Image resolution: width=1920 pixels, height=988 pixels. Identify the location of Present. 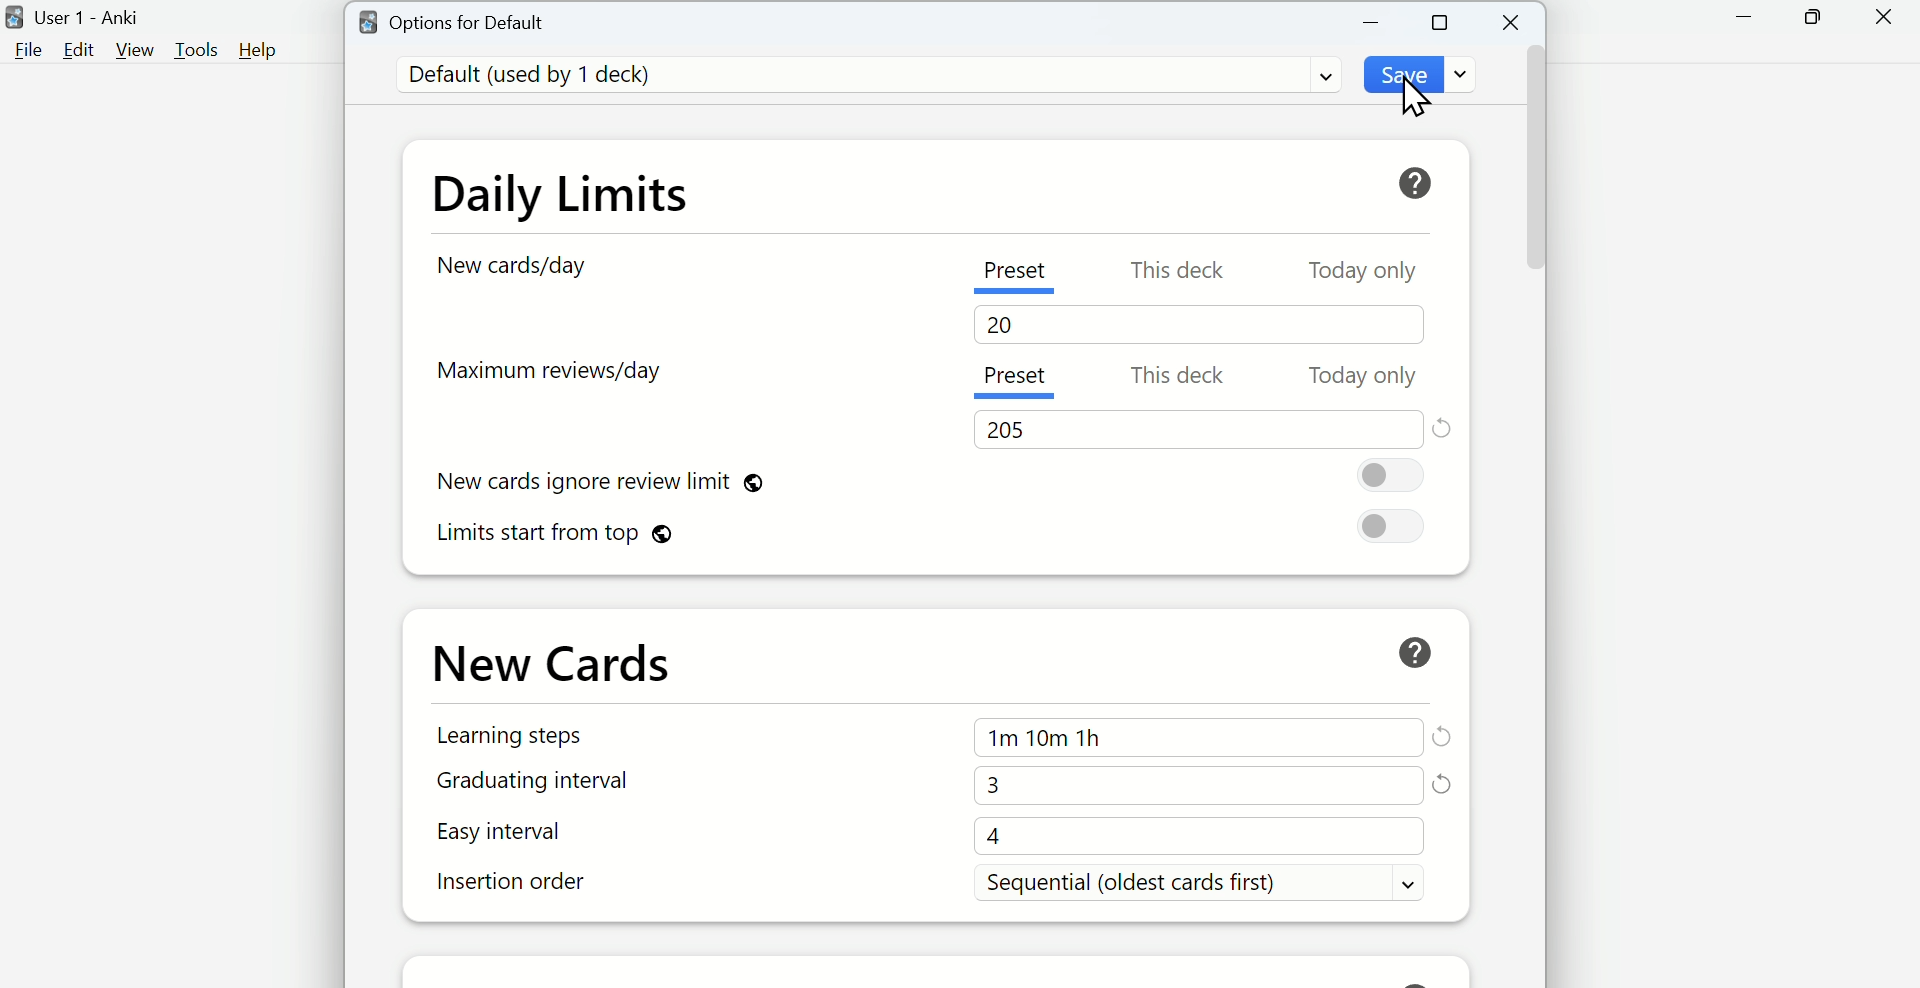
(1017, 377).